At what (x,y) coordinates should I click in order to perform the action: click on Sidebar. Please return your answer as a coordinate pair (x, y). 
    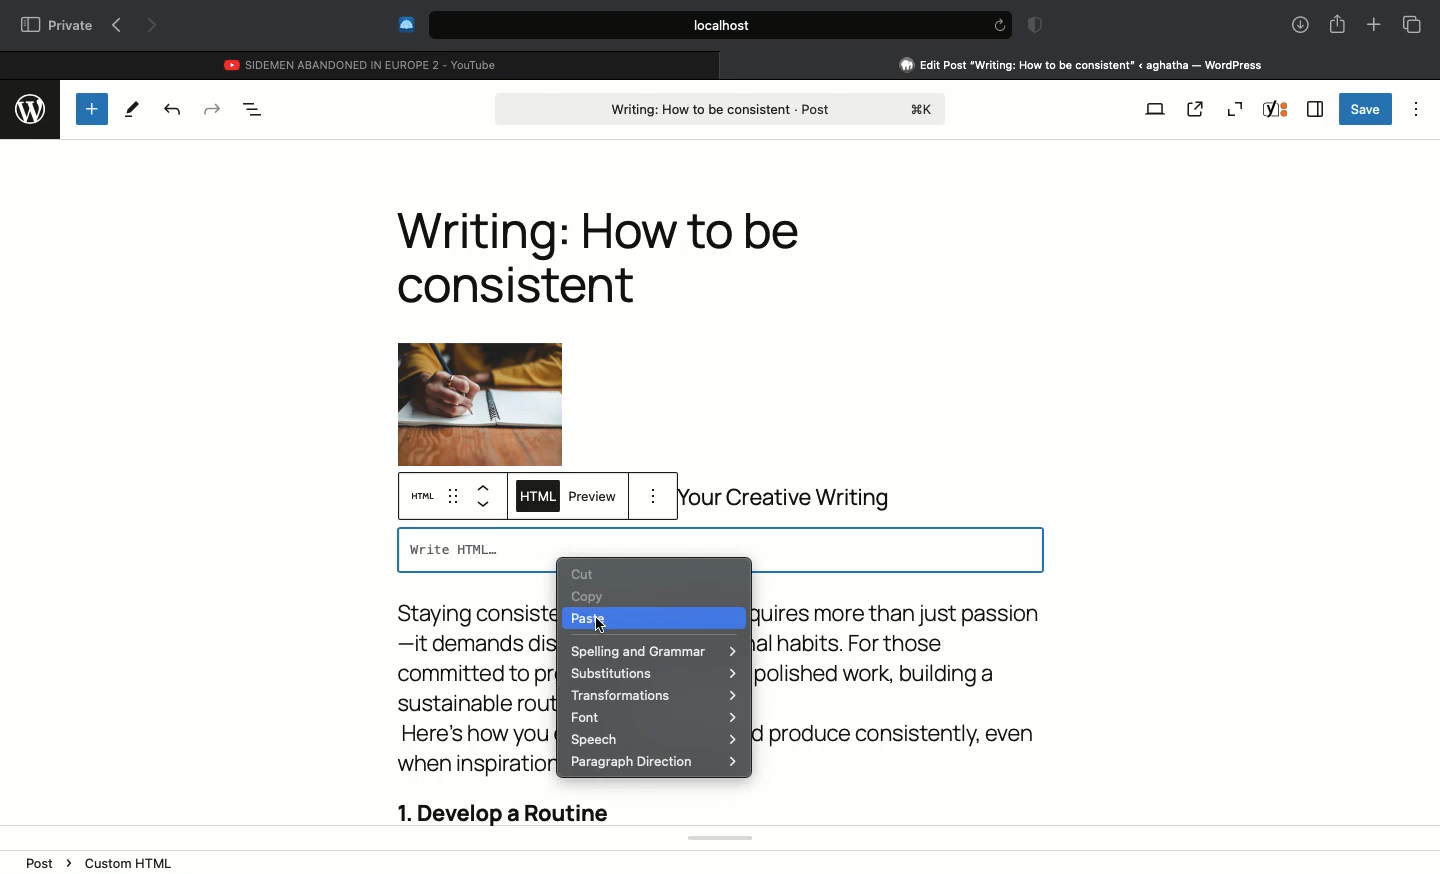
    Looking at the image, I should click on (1315, 109).